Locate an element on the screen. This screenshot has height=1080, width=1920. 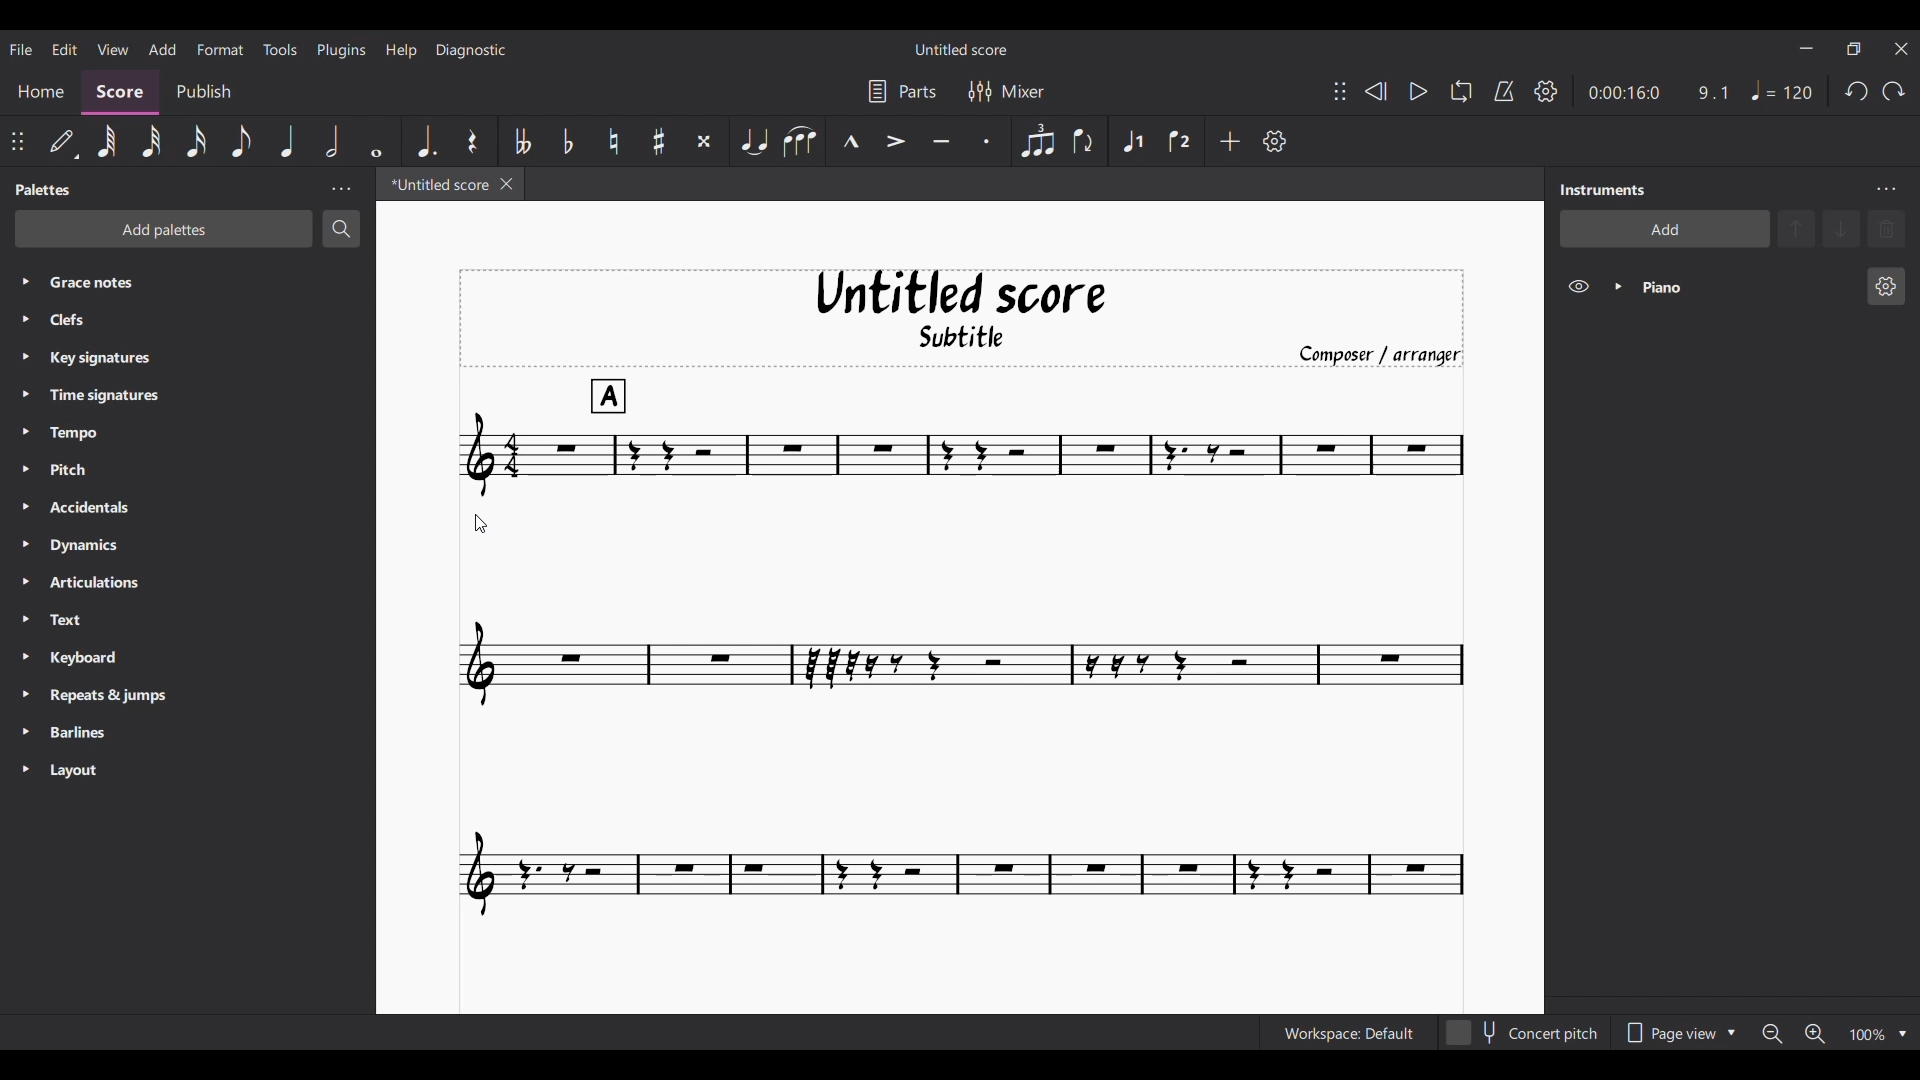
32nd note is located at coordinates (149, 141).